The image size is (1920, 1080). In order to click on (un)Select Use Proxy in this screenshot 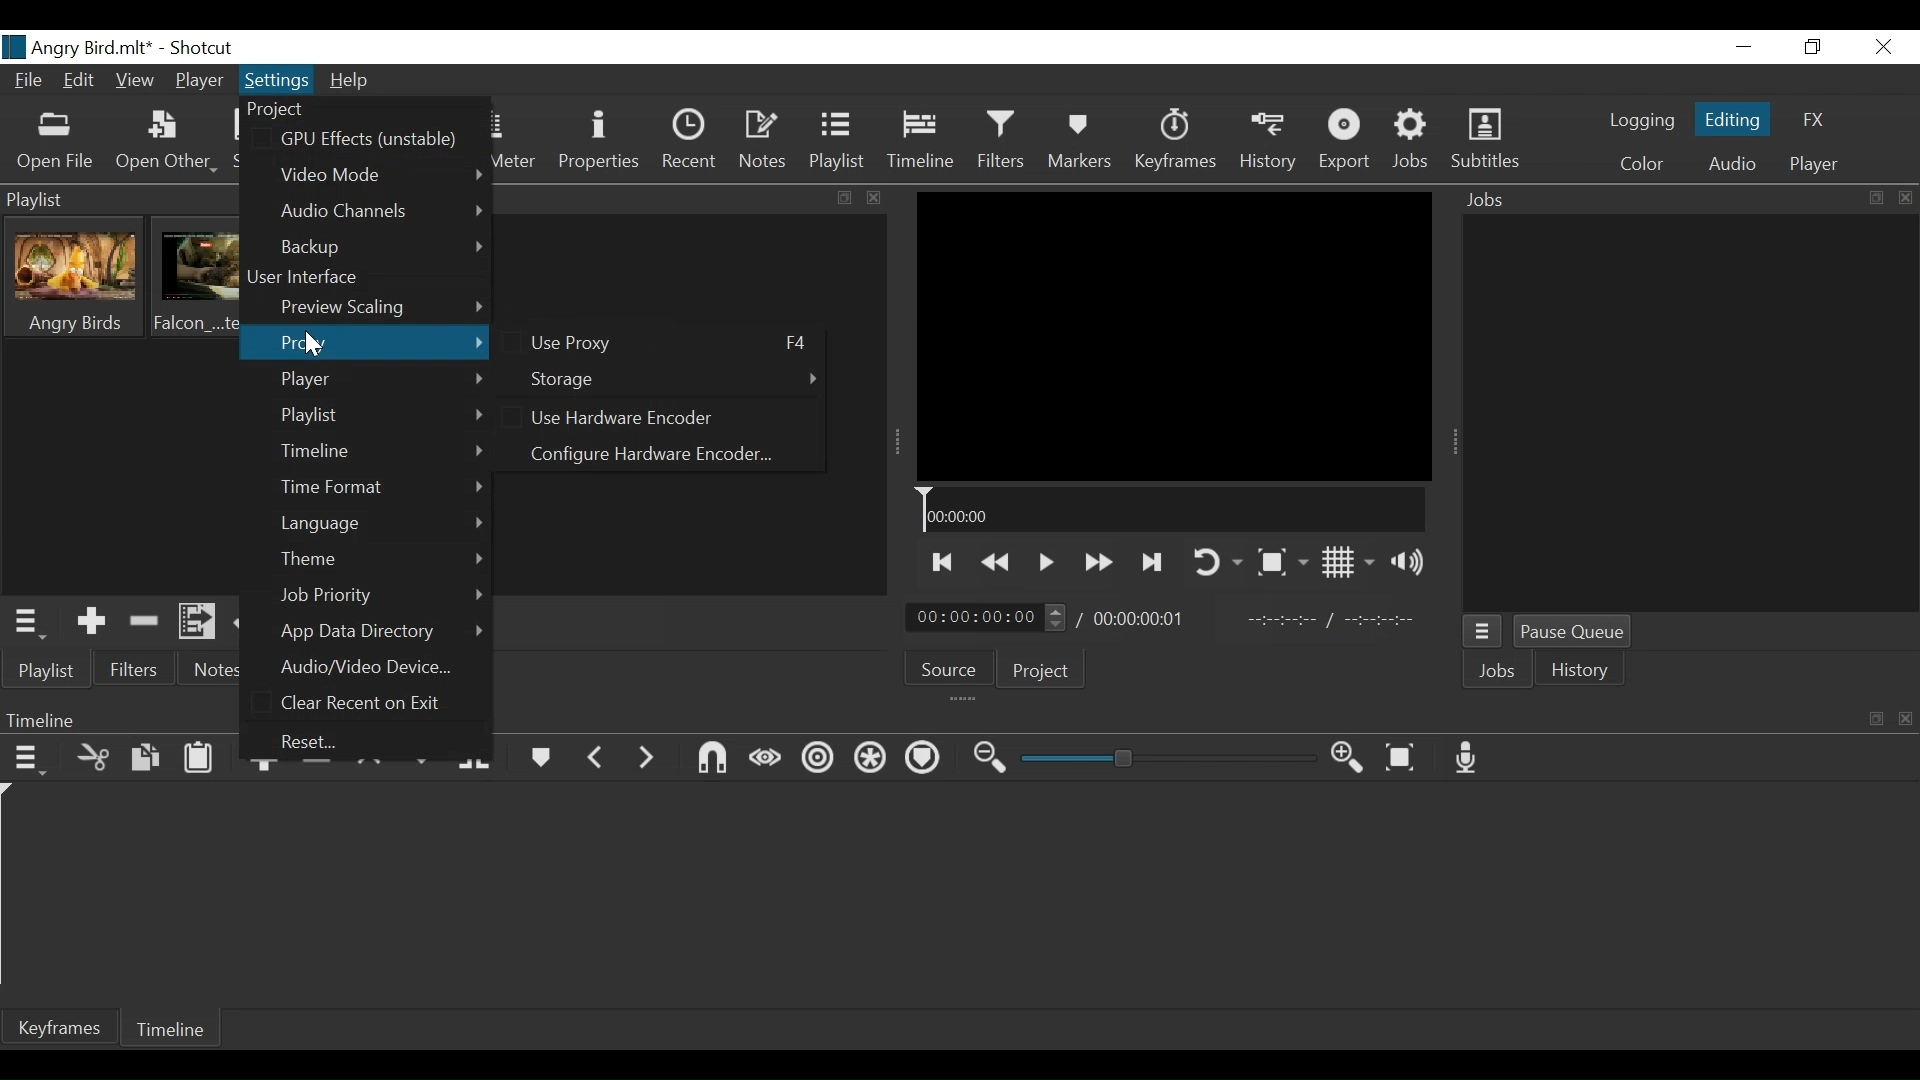, I will do `click(661, 344)`.